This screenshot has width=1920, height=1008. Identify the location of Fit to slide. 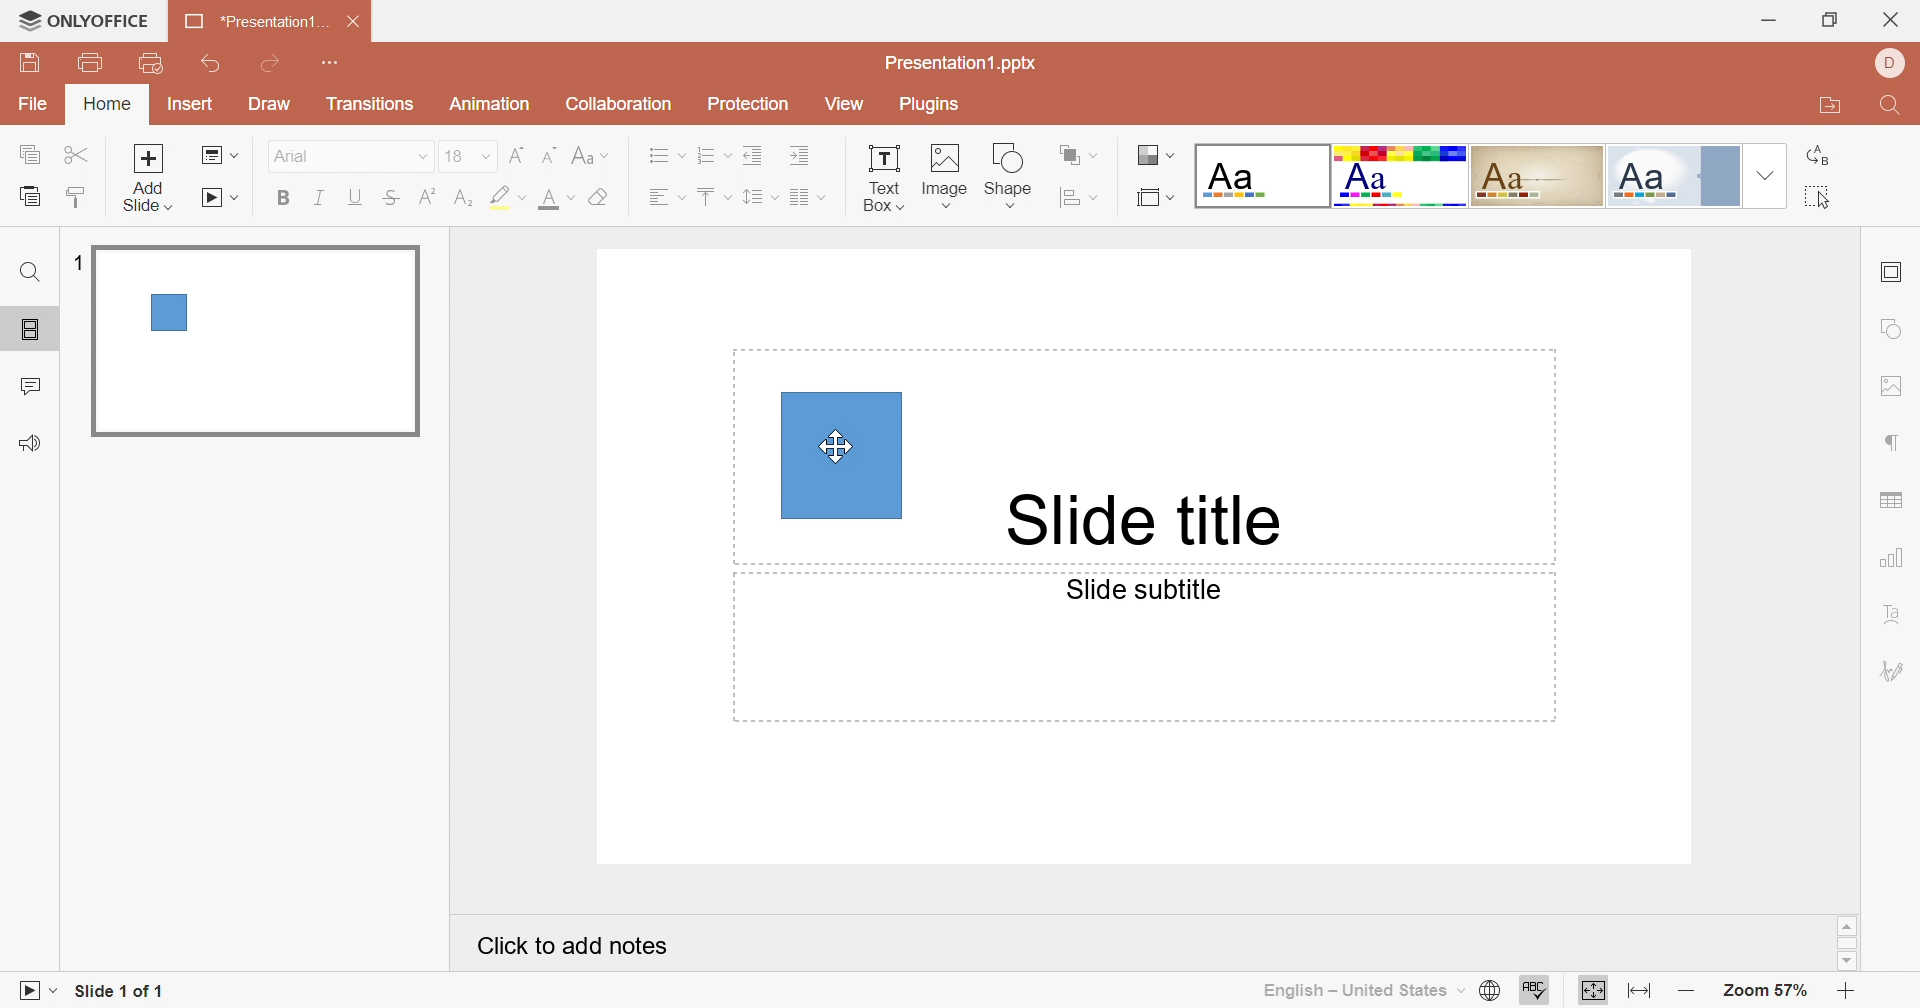
(1593, 990).